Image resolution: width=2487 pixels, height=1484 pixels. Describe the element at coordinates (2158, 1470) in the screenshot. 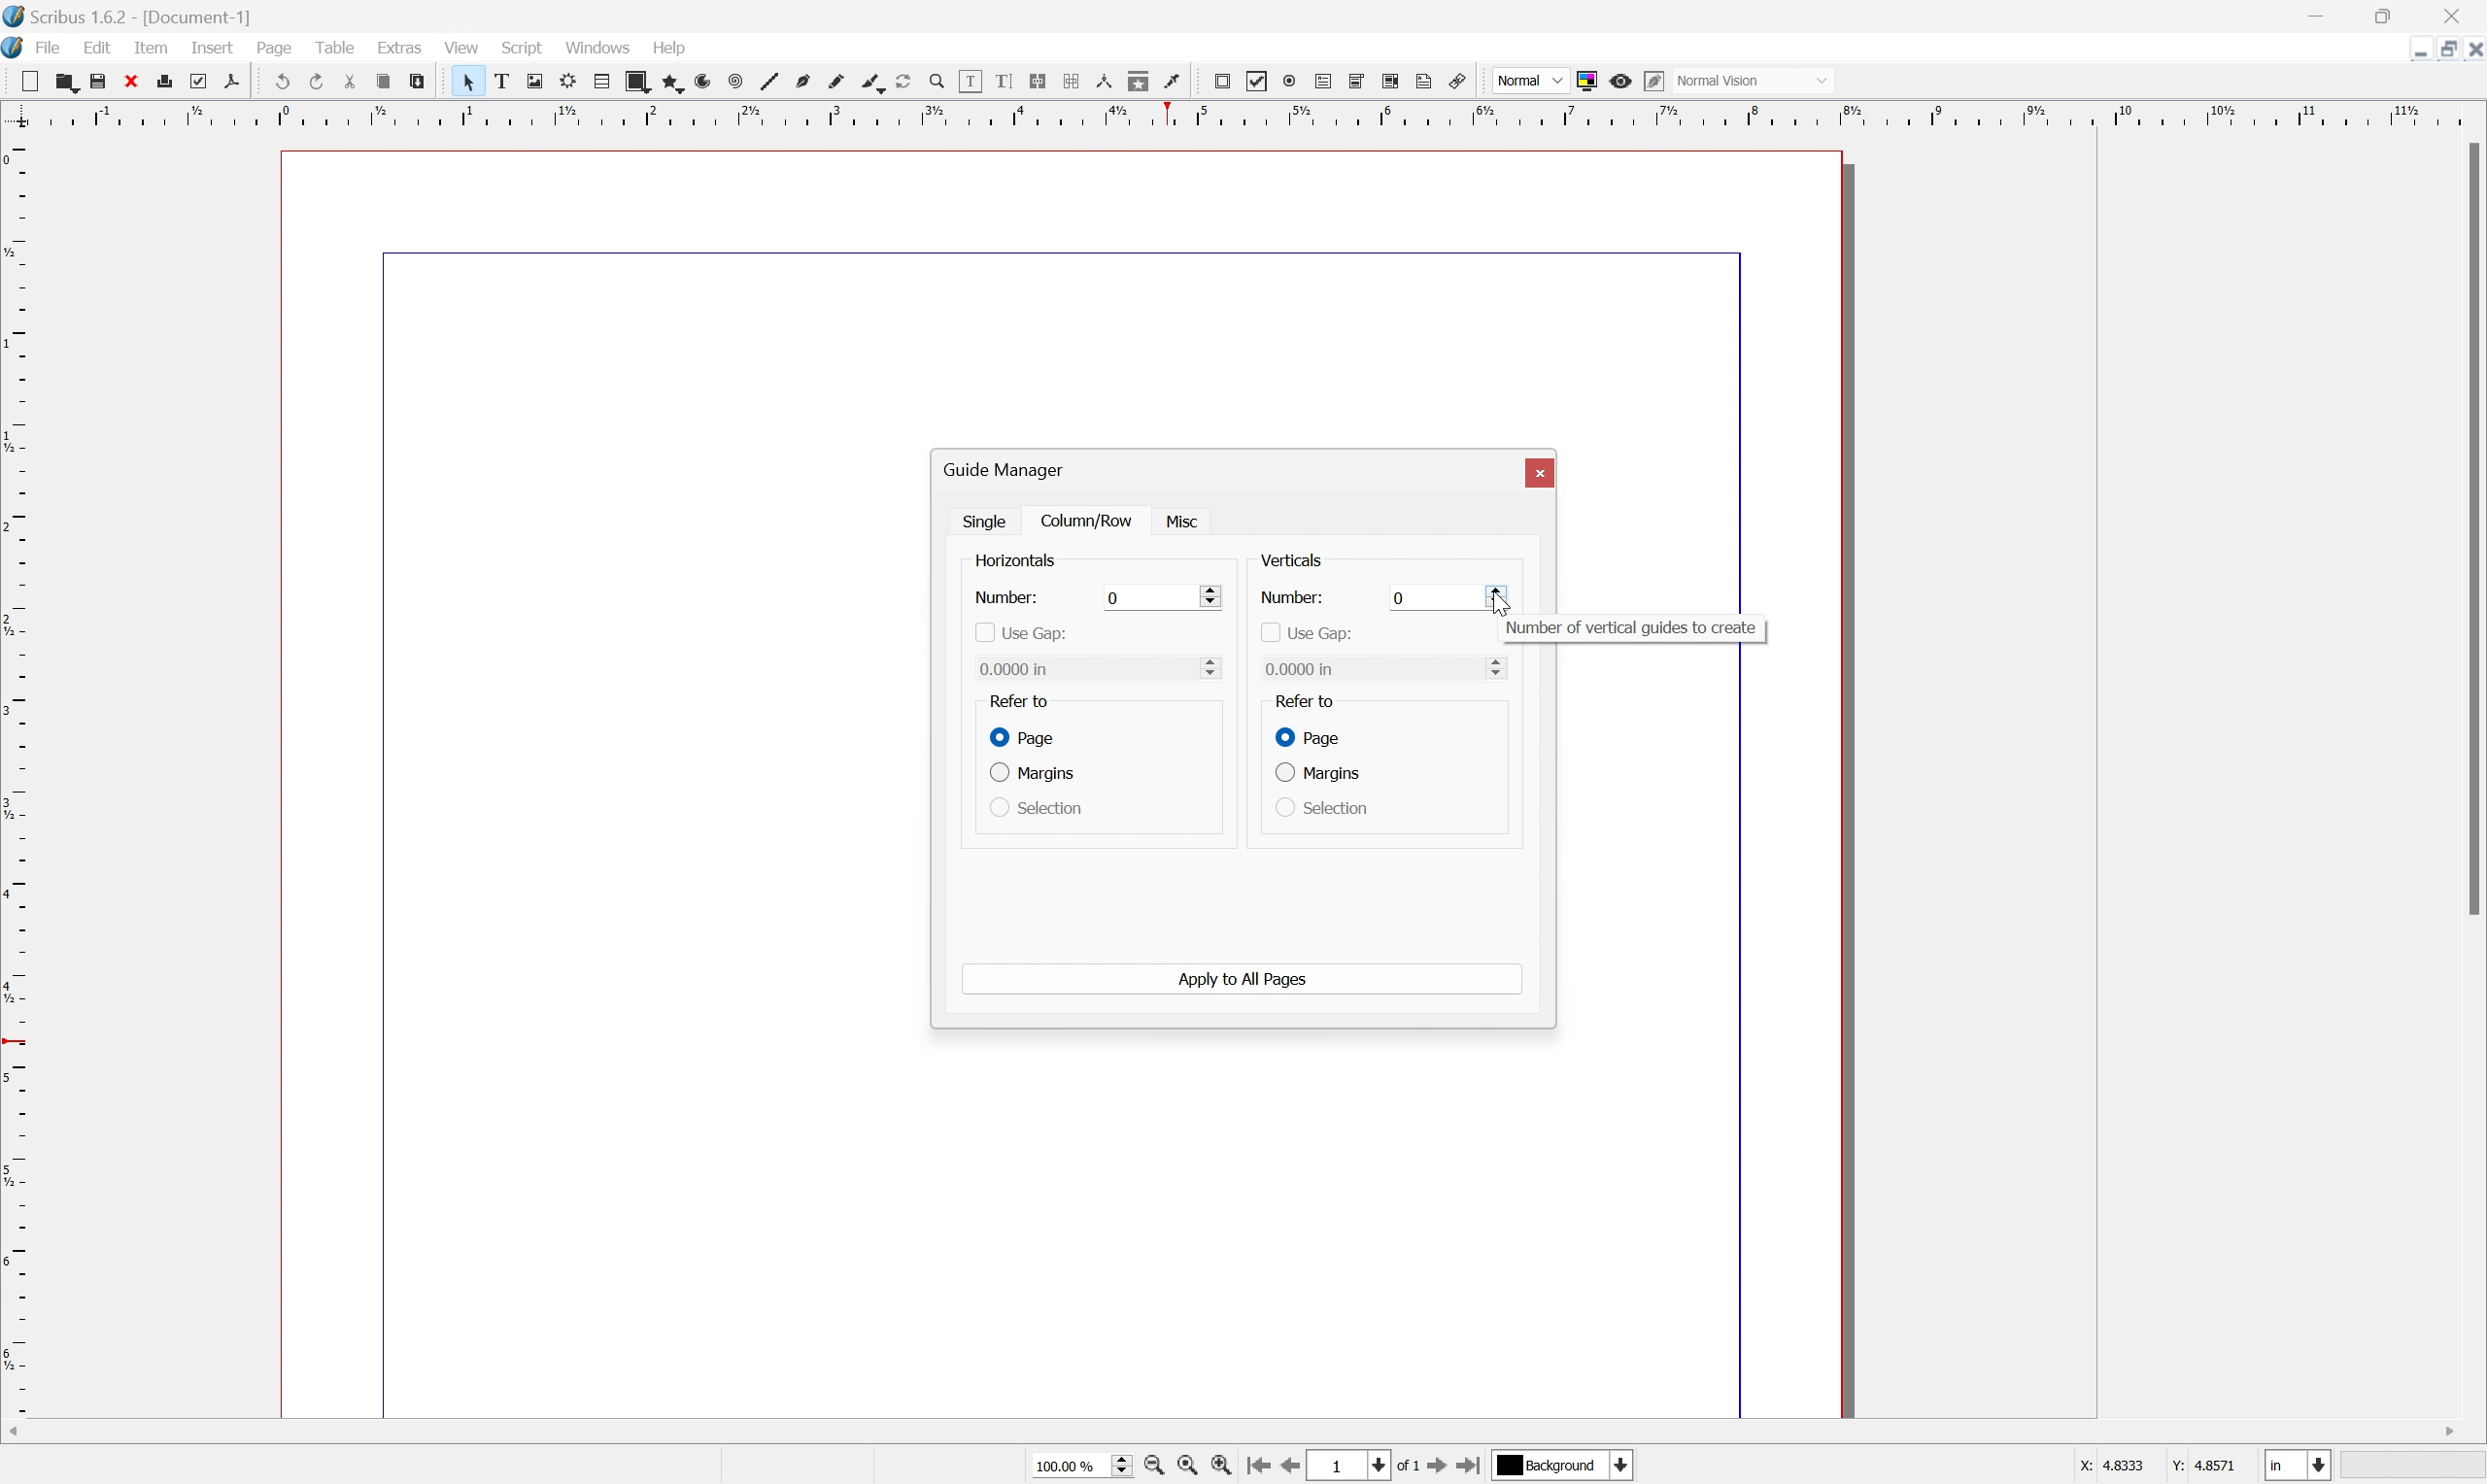

I see `coordinates` at that location.